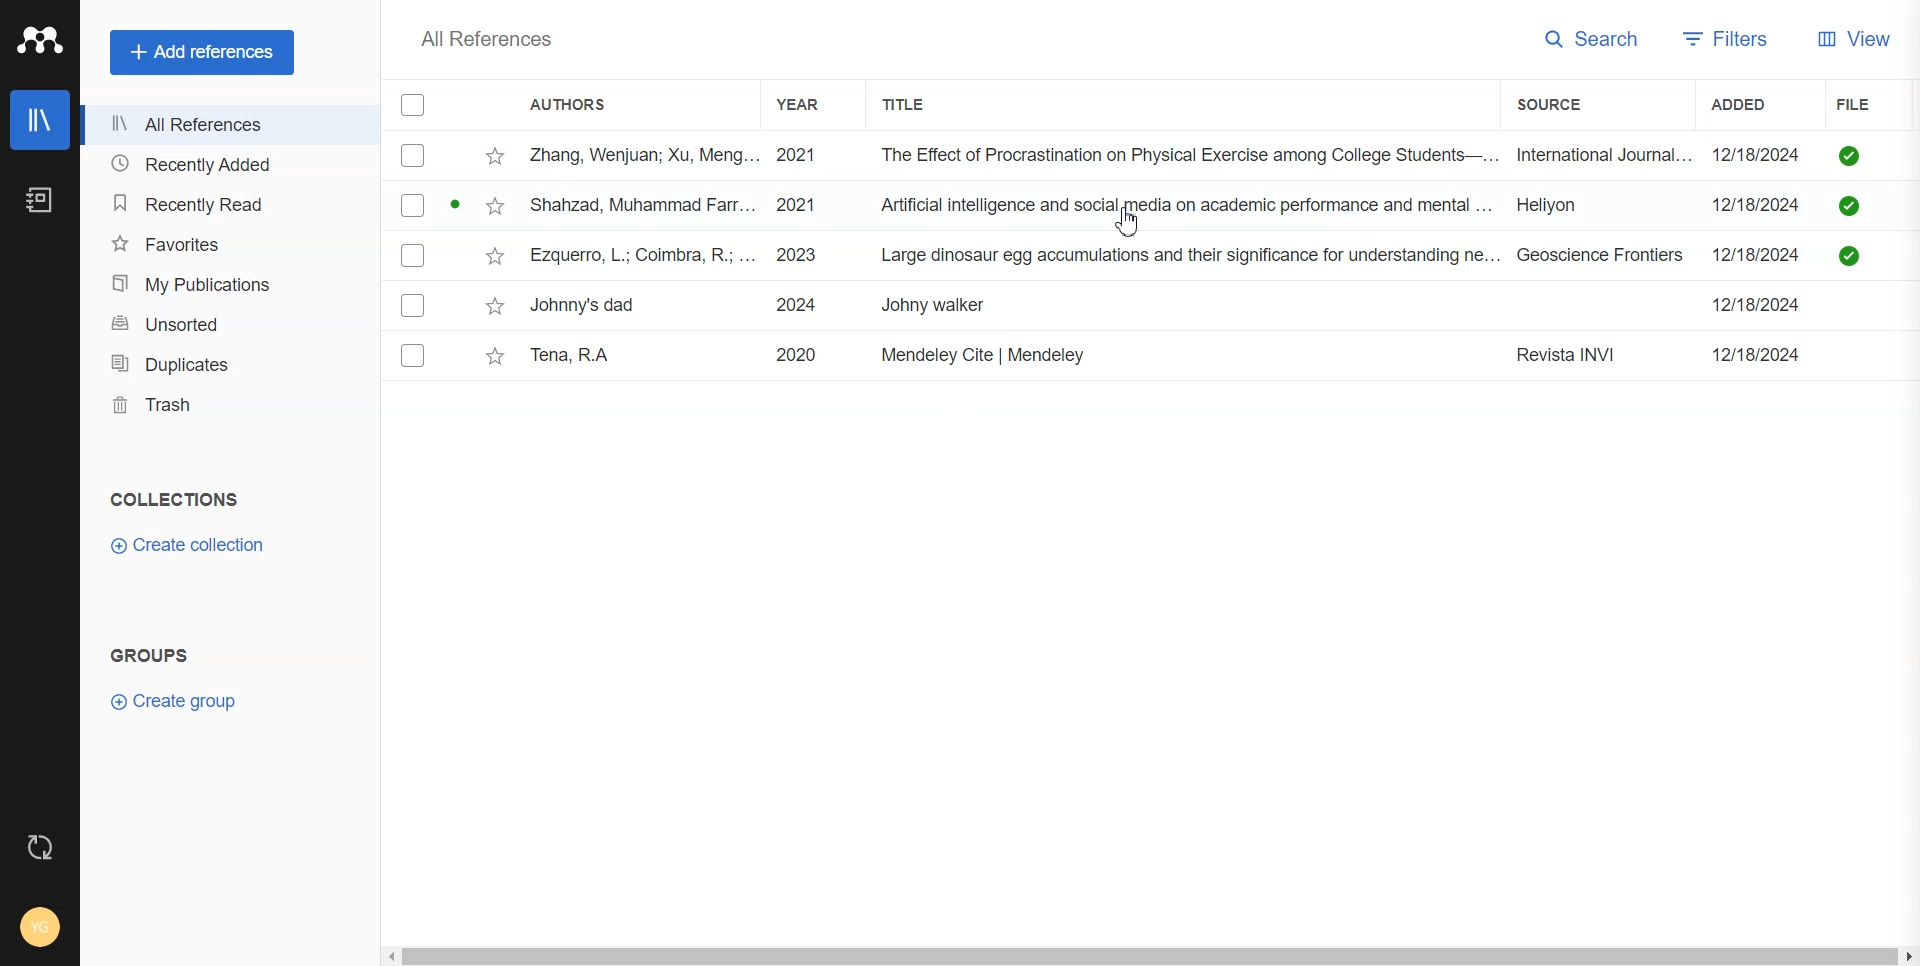  What do you see at coordinates (226, 280) in the screenshot?
I see `My Publication` at bounding box center [226, 280].